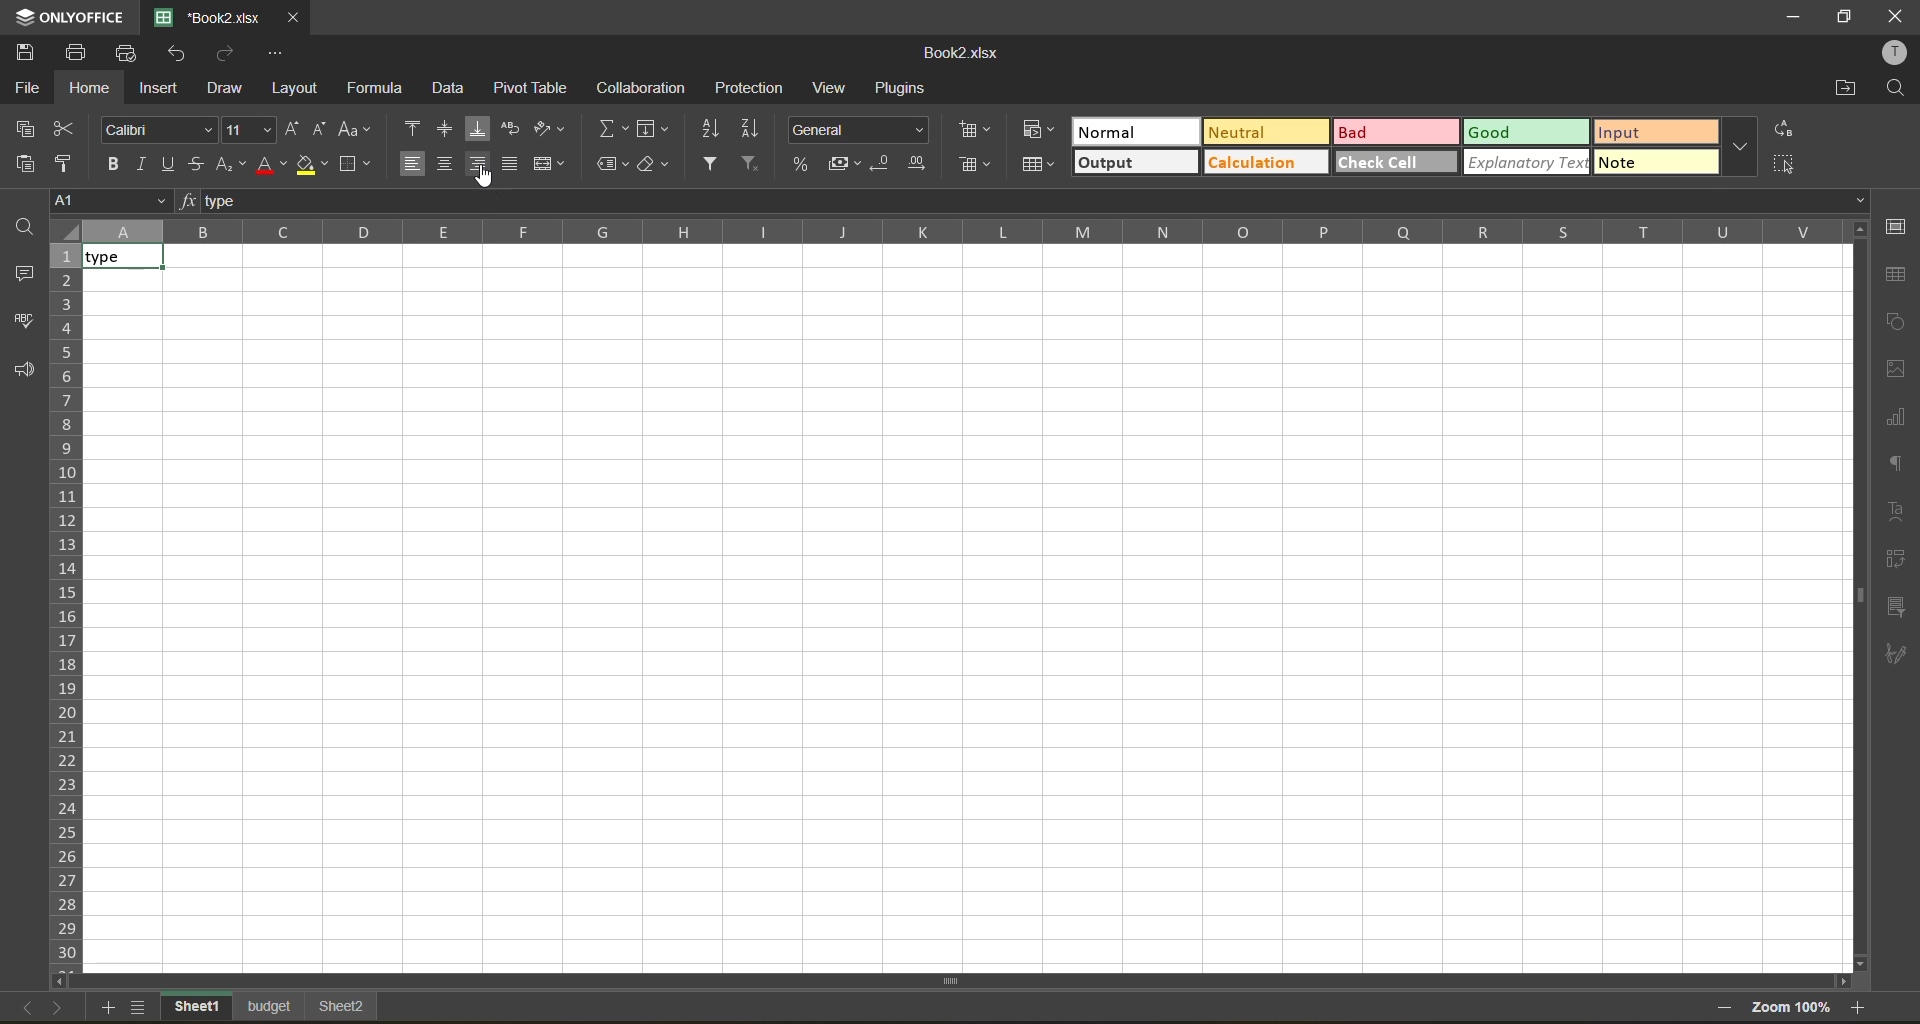 The width and height of the screenshot is (1920, 1024). What do you see at coordinates (513, 167) in the screenshot?
I see `justified` at bounding box center [513, 167].